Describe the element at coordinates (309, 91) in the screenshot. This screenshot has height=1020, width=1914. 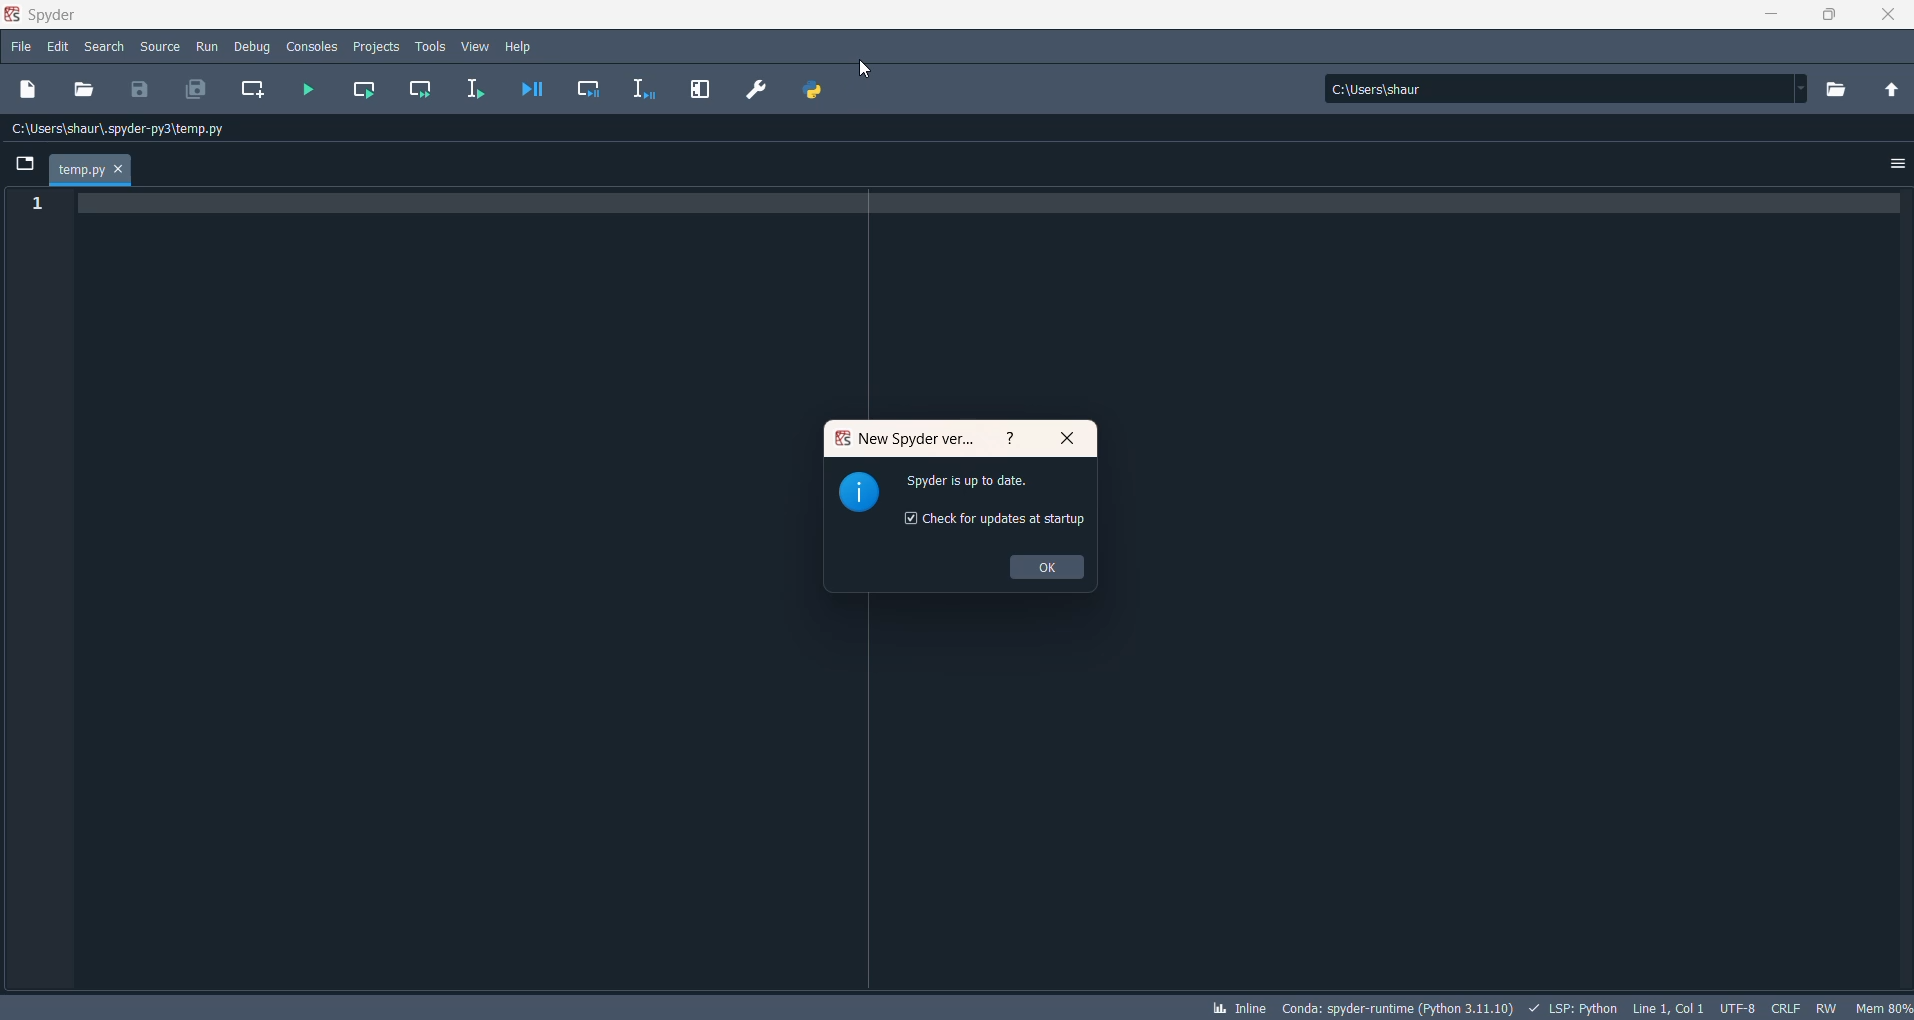
I see `run file` at that location.